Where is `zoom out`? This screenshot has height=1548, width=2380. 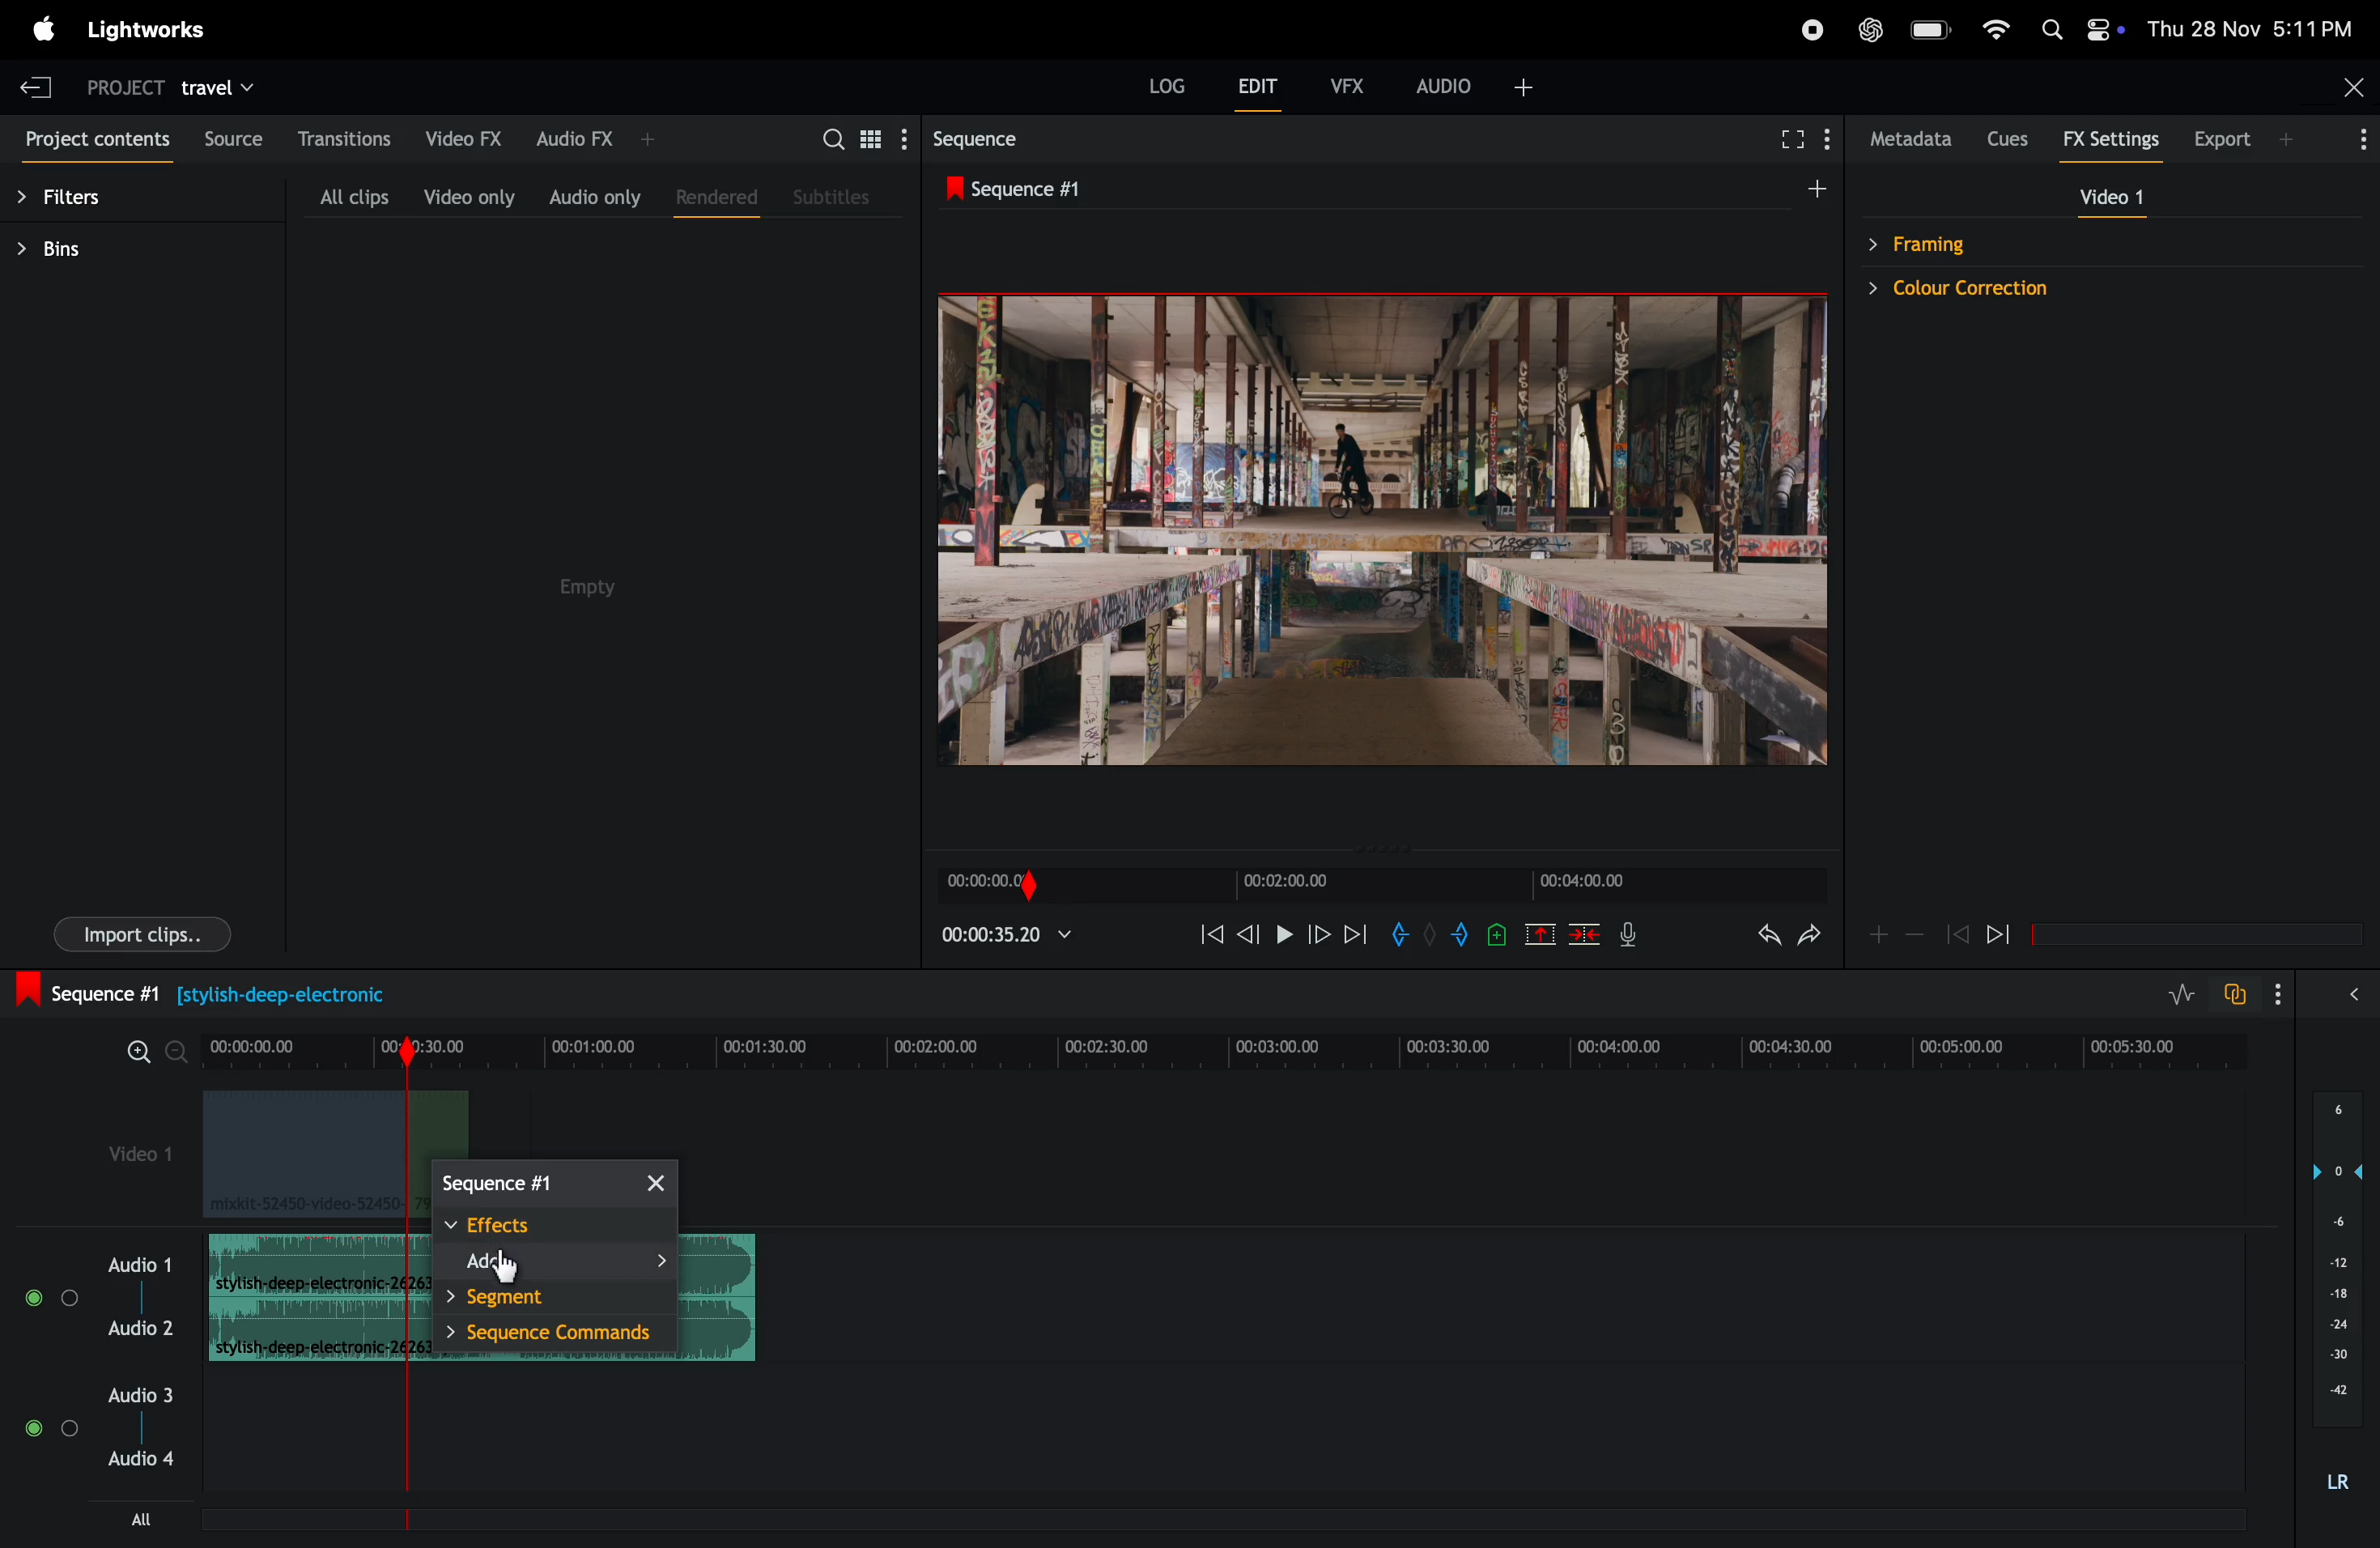
zoom out is located at coordinates (1915, 938).